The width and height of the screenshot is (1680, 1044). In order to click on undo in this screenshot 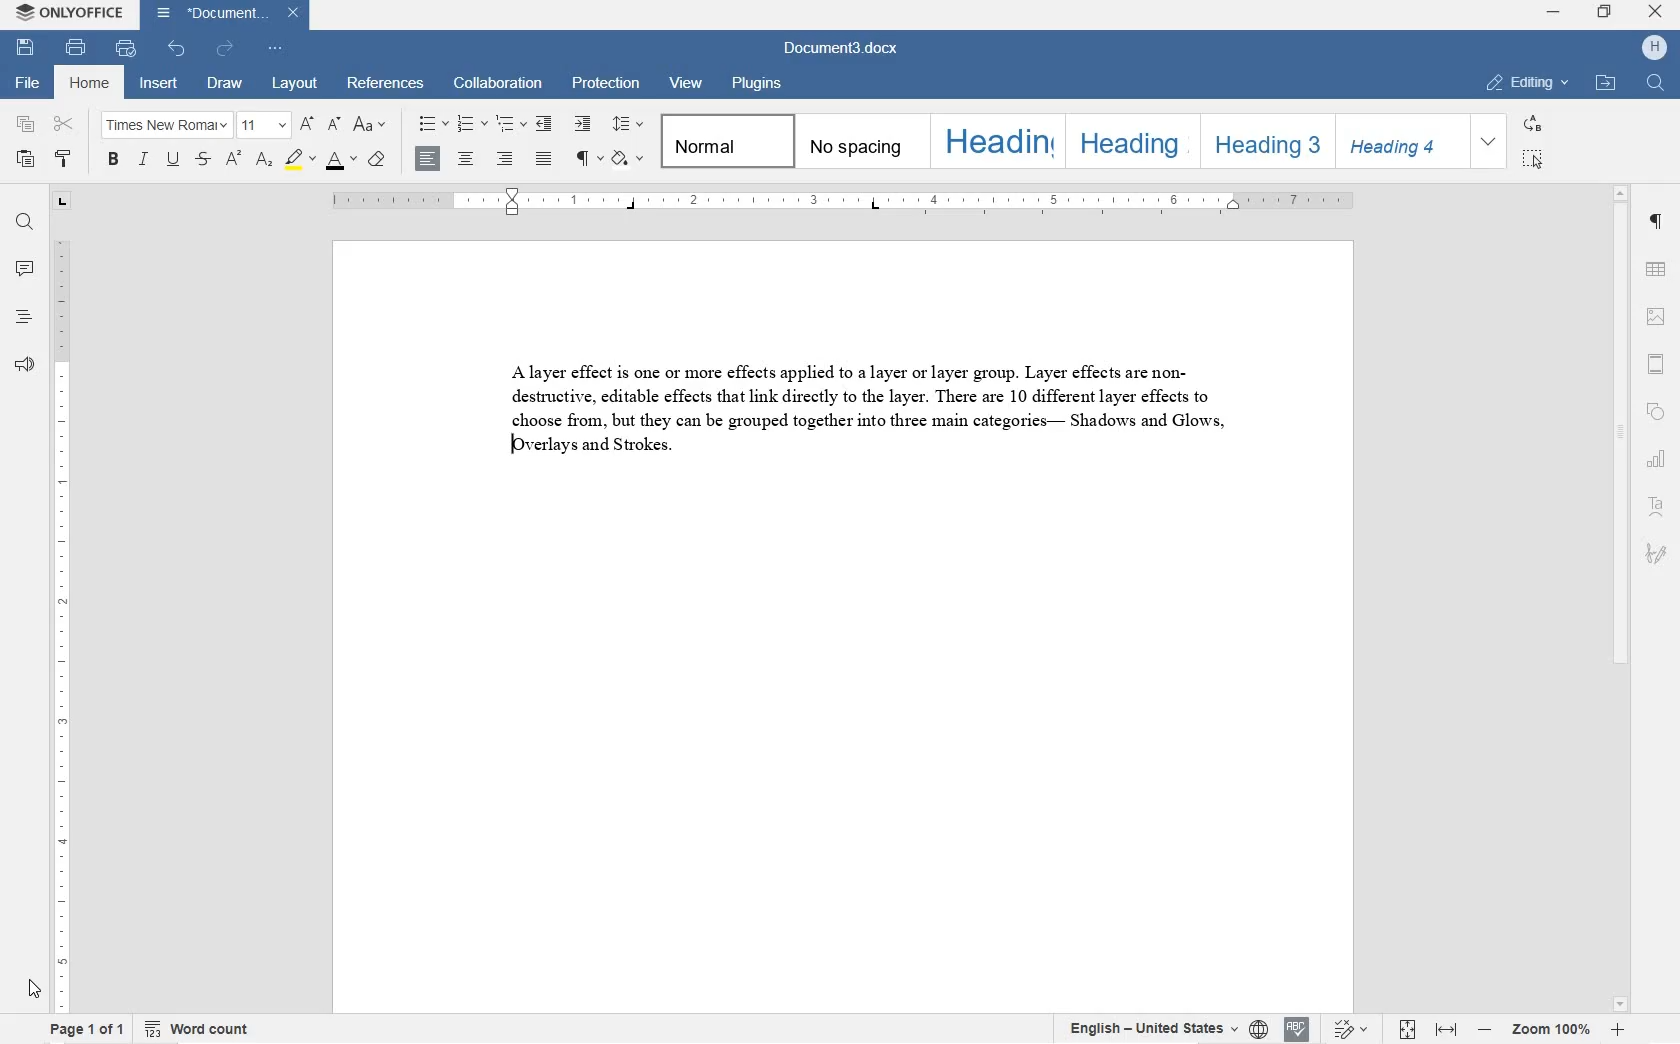, I will do `click(178, 51)`.